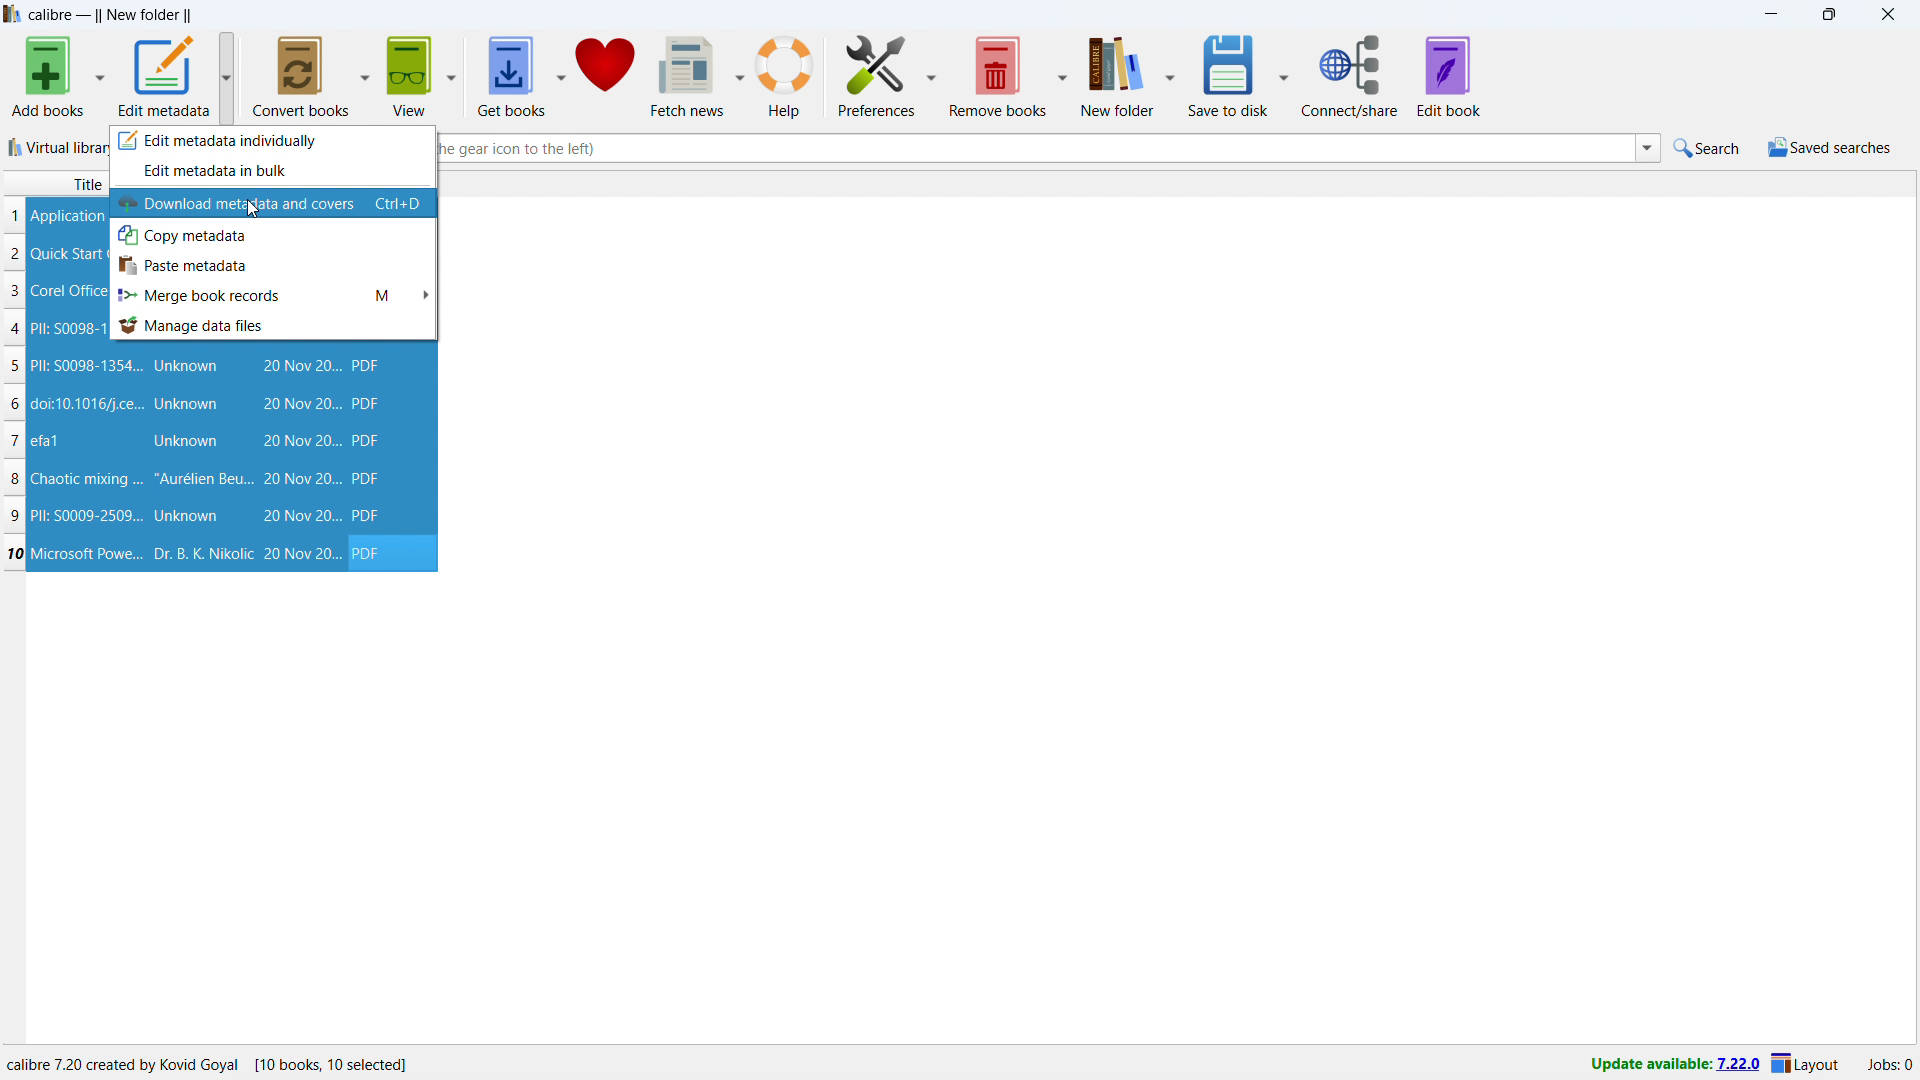 This screenshot has height=1080, width=1920. Describe the element at coordinates (1230, 74) in the screenshot. I see `save to disk` at that location.